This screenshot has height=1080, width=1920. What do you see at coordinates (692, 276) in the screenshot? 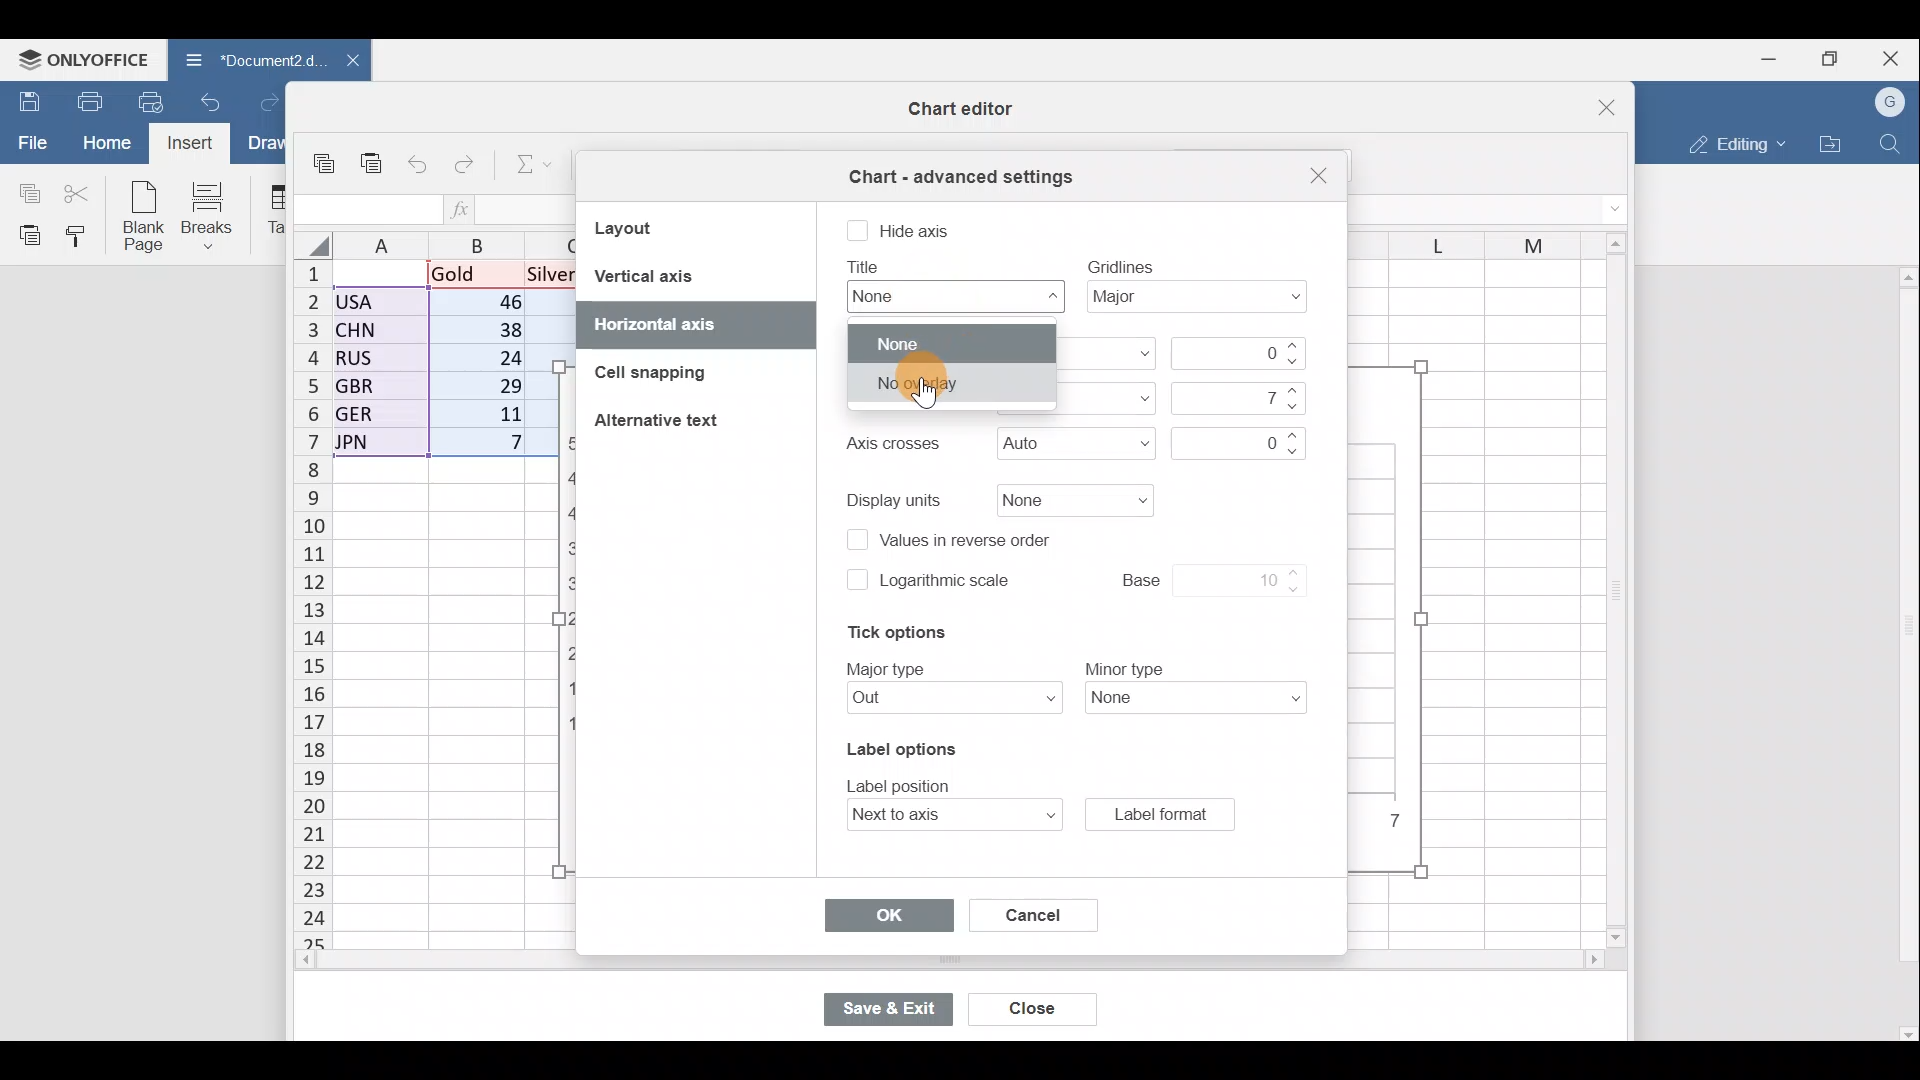
I see `Vertical axis` at bounding box center [692, 276].